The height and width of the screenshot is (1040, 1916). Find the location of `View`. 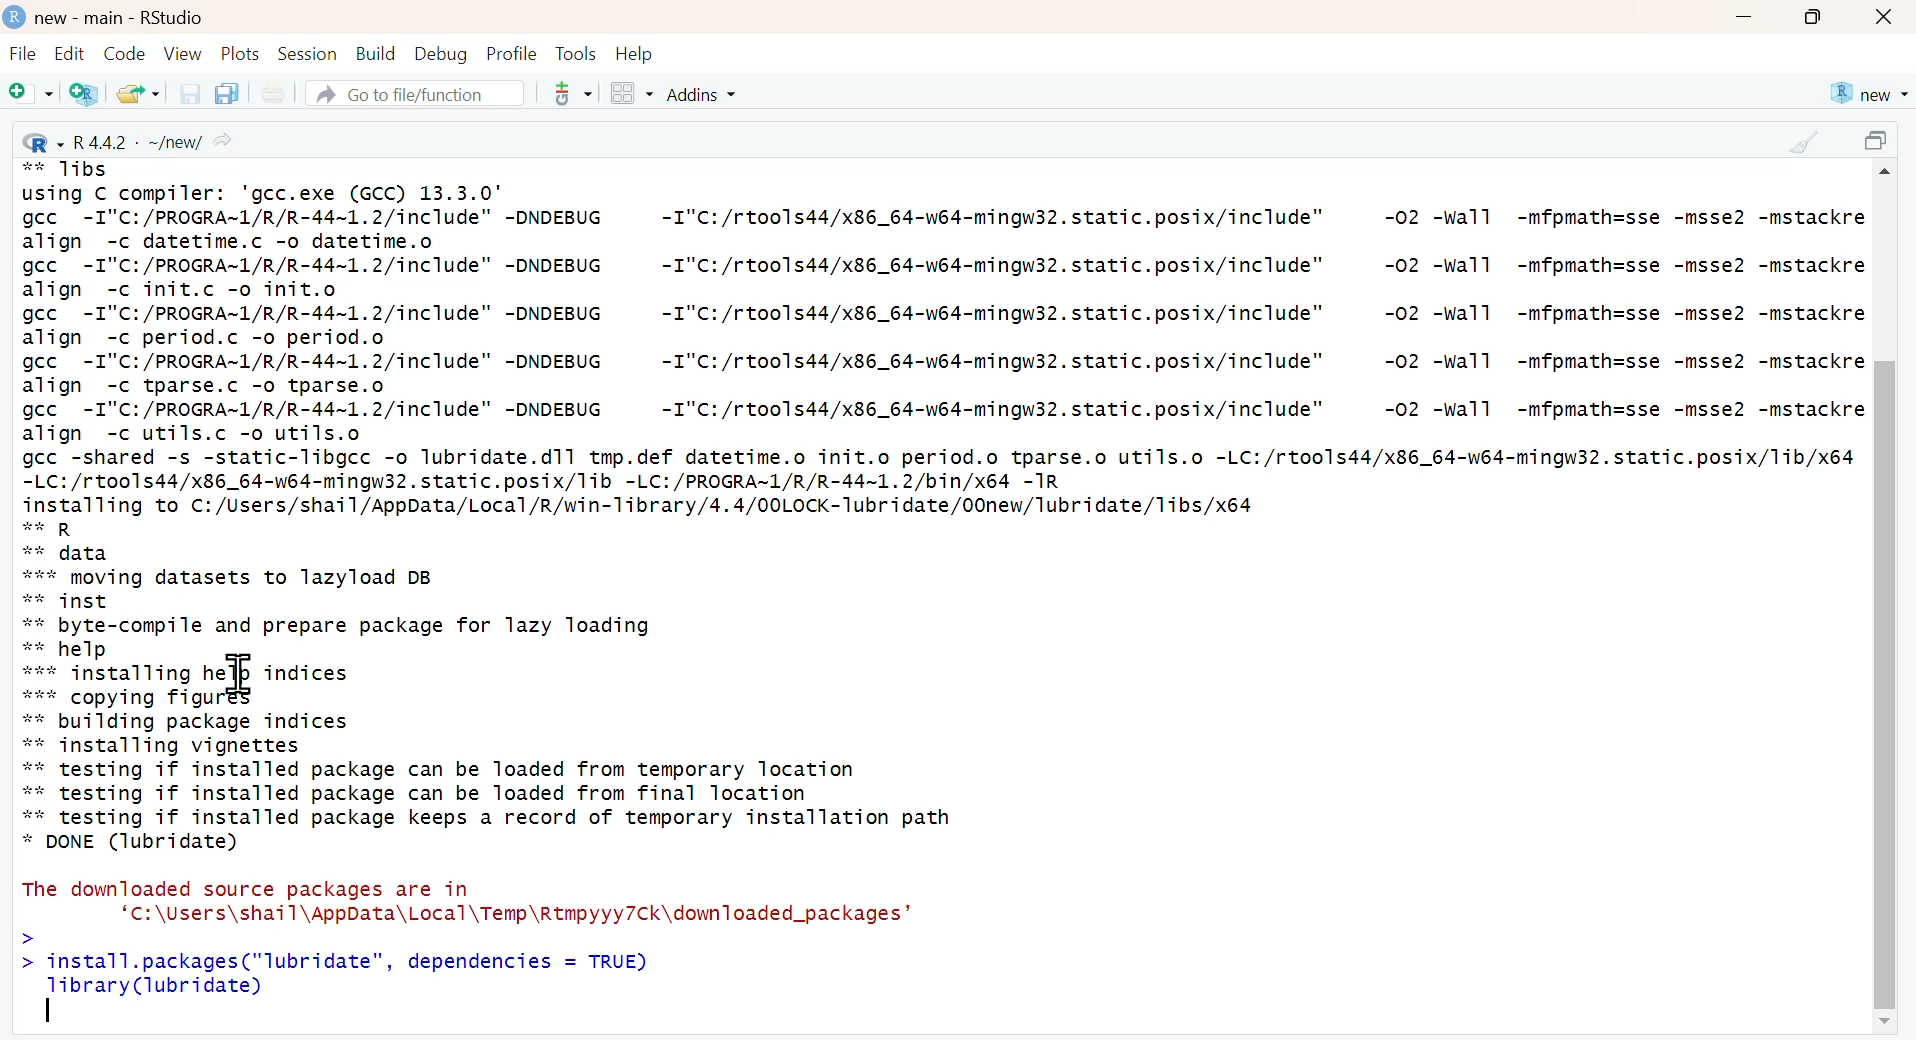

View is located at coordinates (183, 53).